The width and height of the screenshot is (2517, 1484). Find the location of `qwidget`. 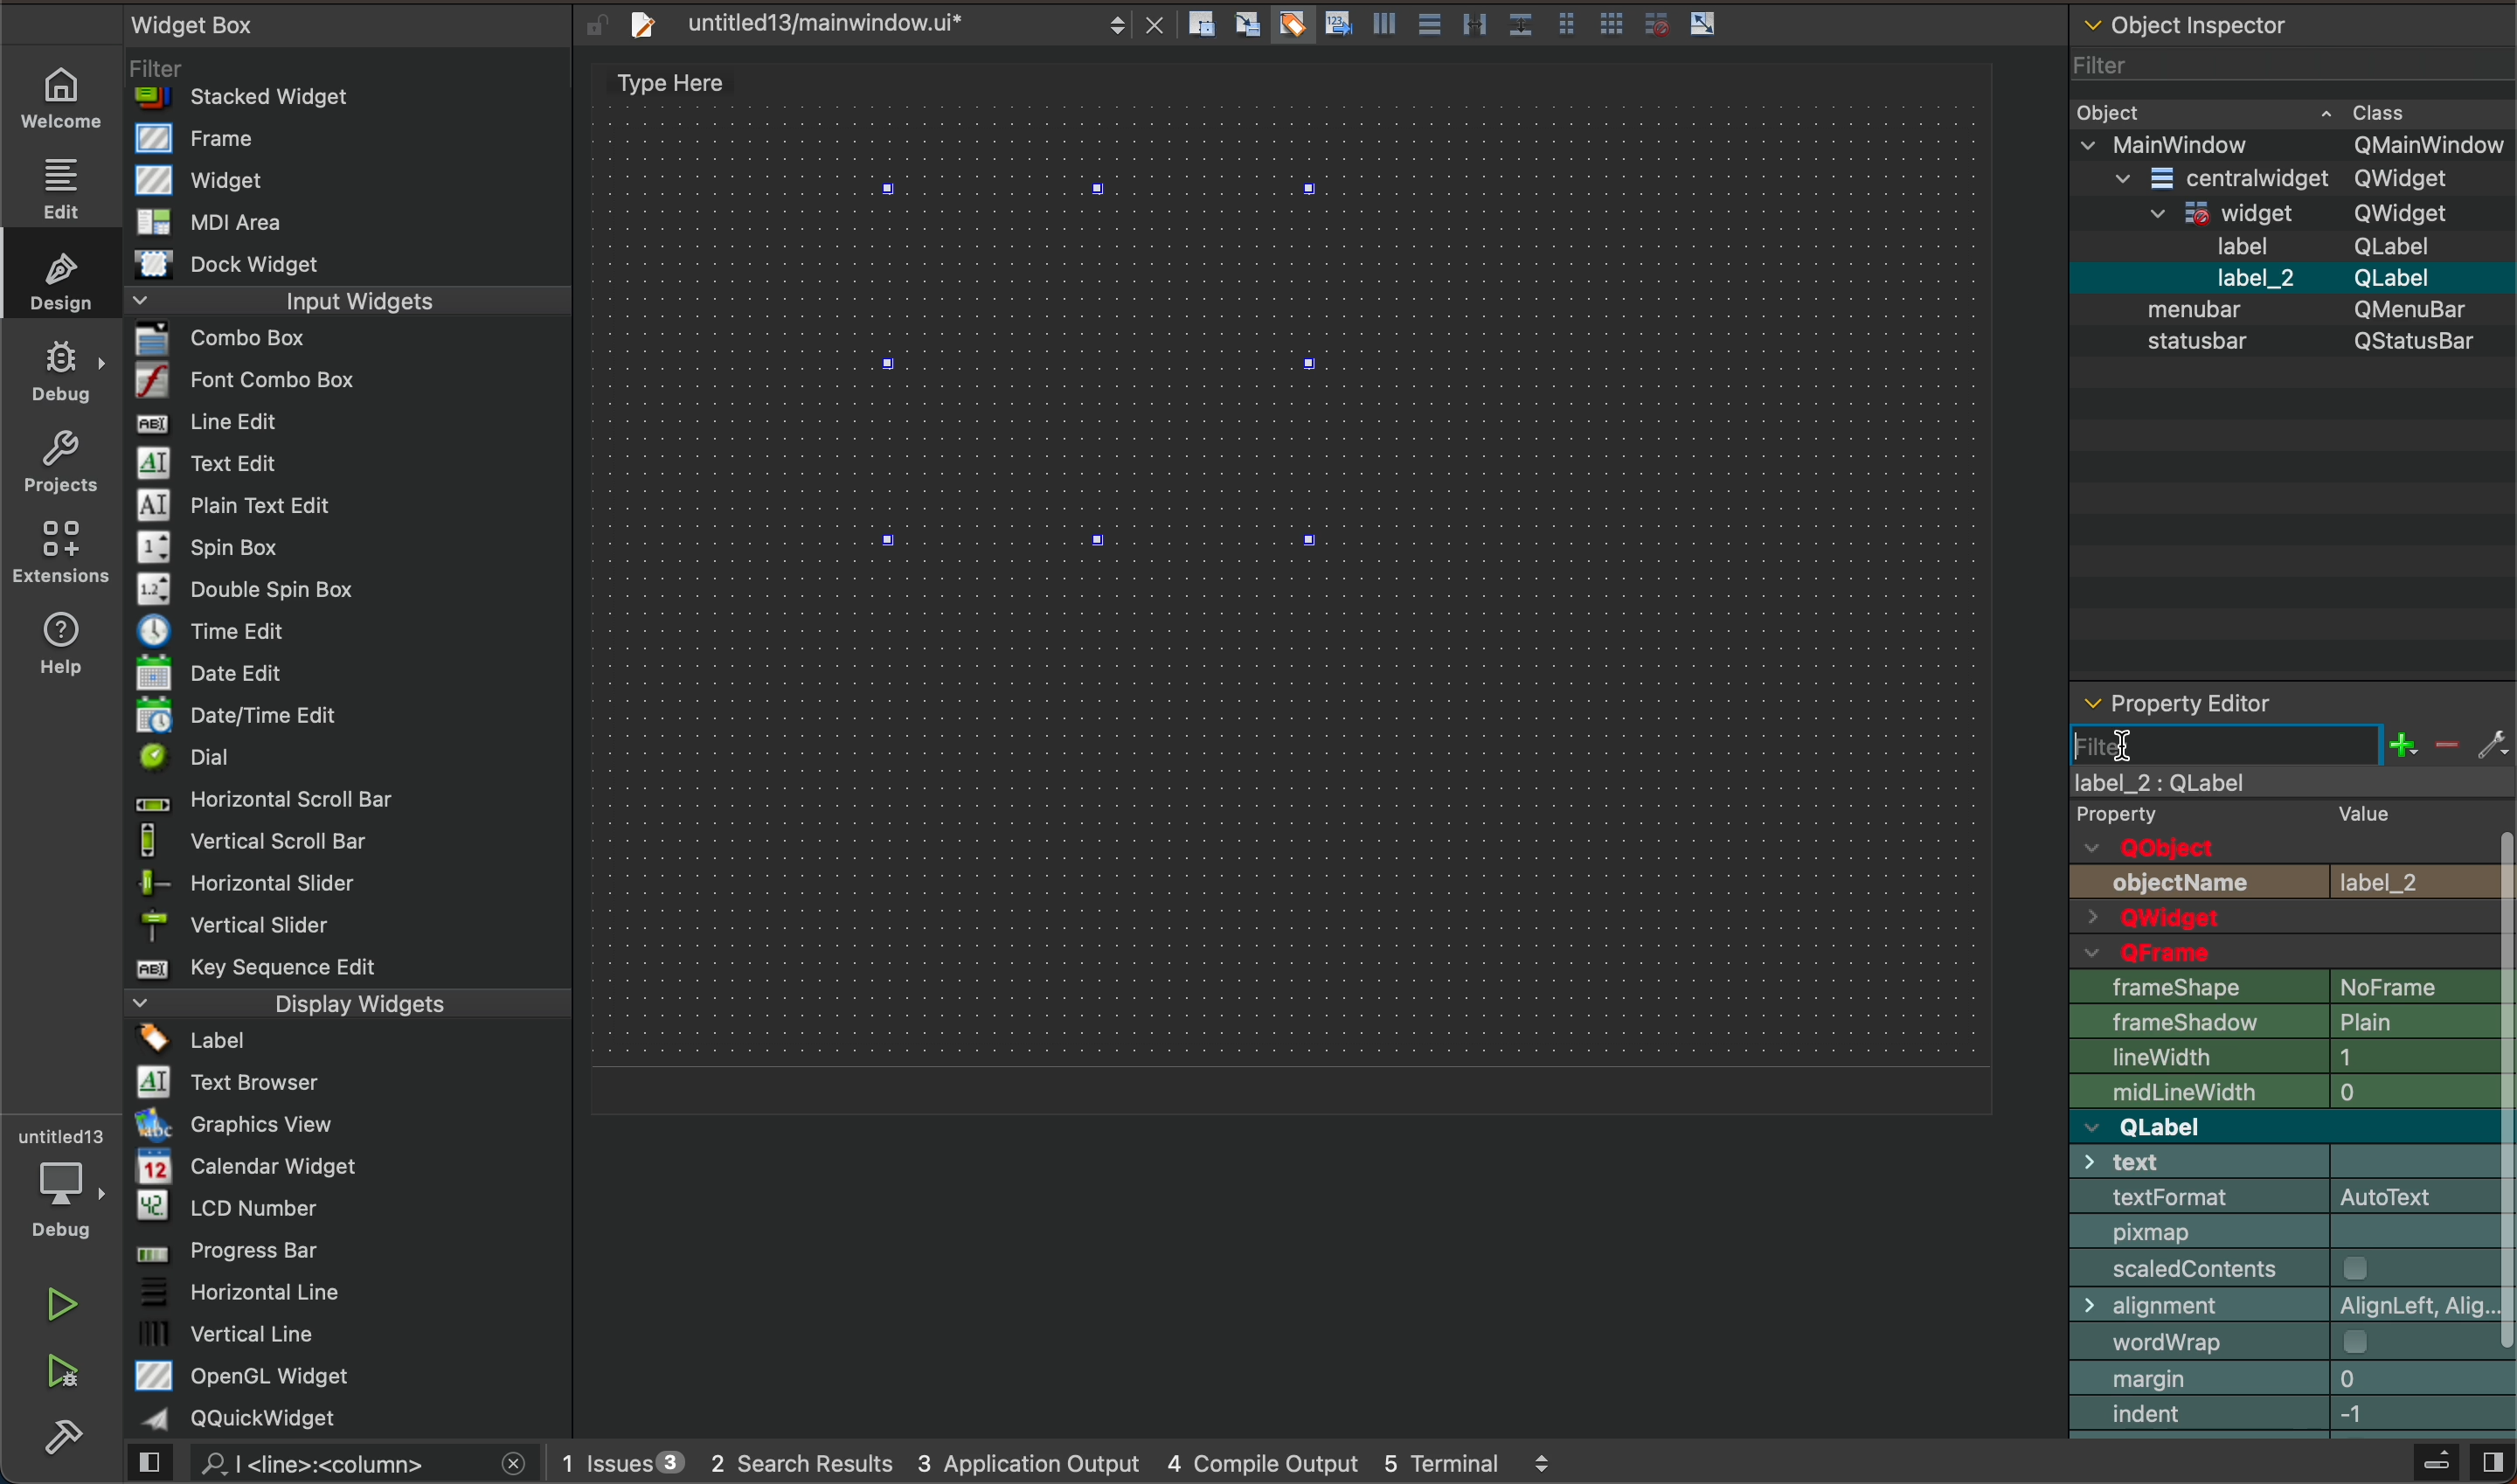

qwidget is located at coordinates (2298, 919).